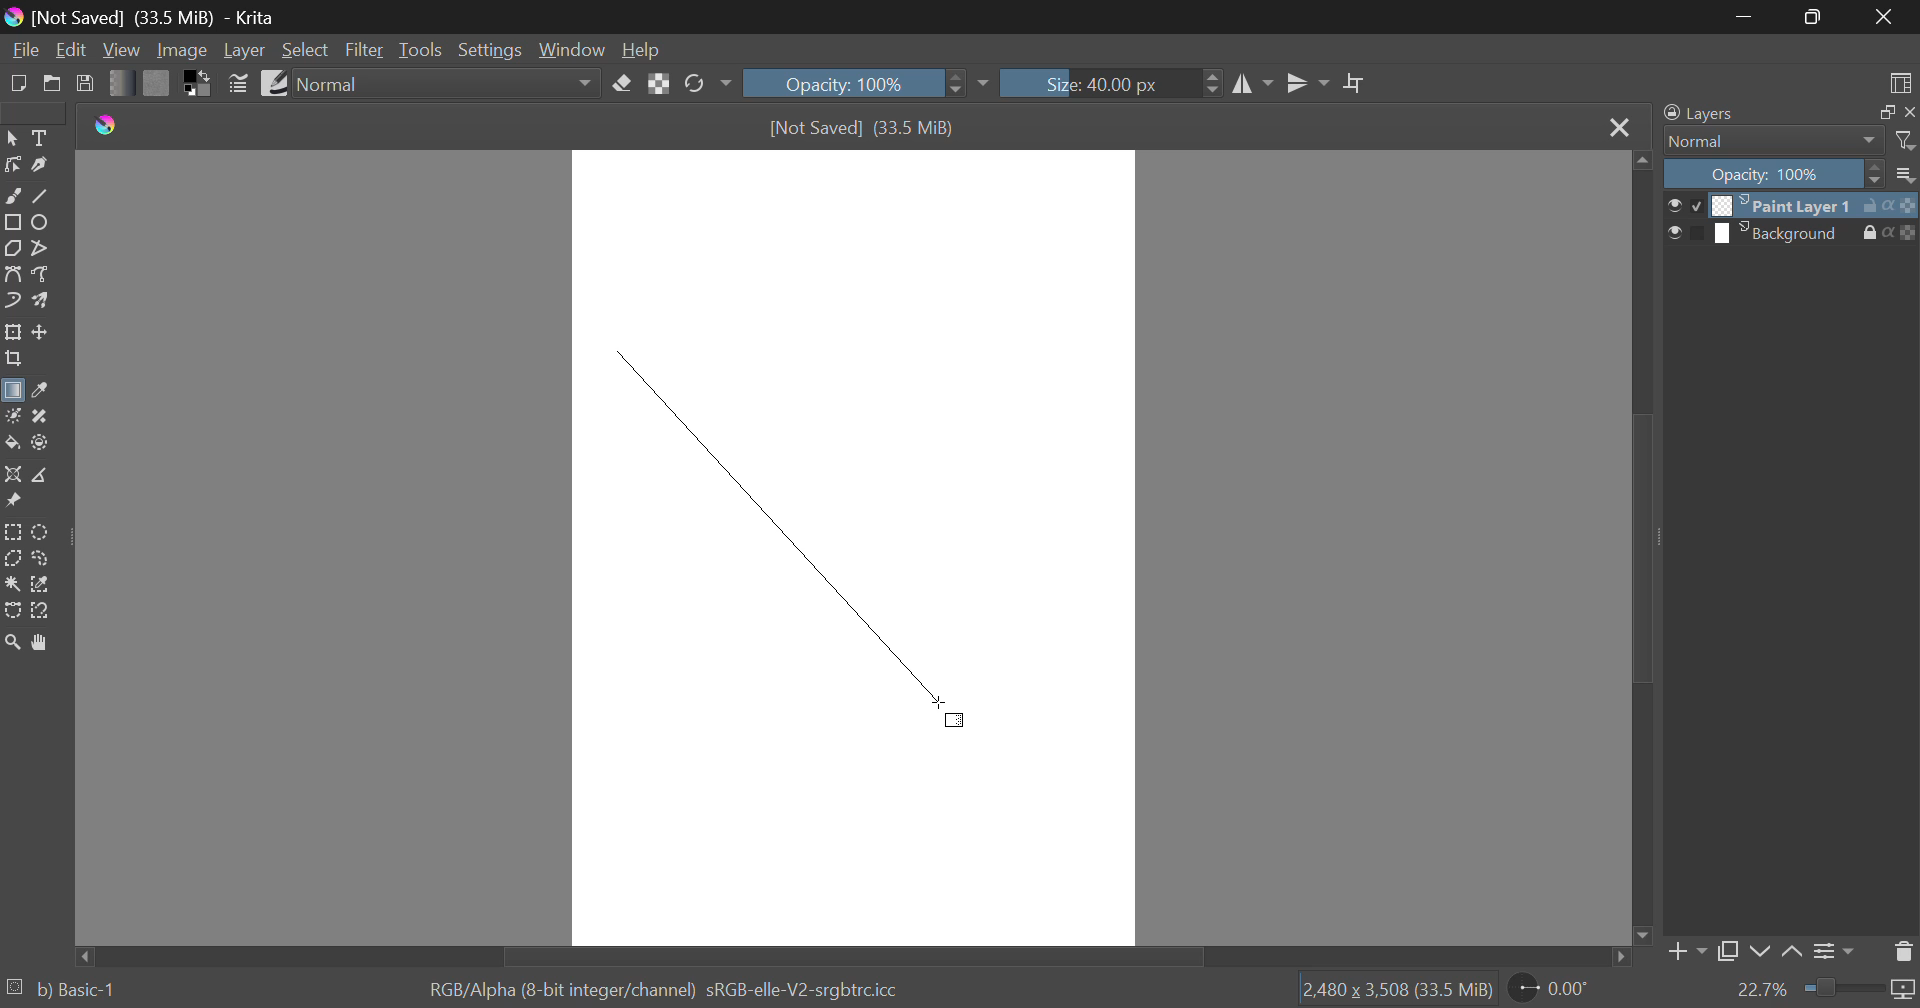 Image resolution: width=1920 pixels, height=1008 pixels. I want to click on Delete Layer, so click(1904, 950).